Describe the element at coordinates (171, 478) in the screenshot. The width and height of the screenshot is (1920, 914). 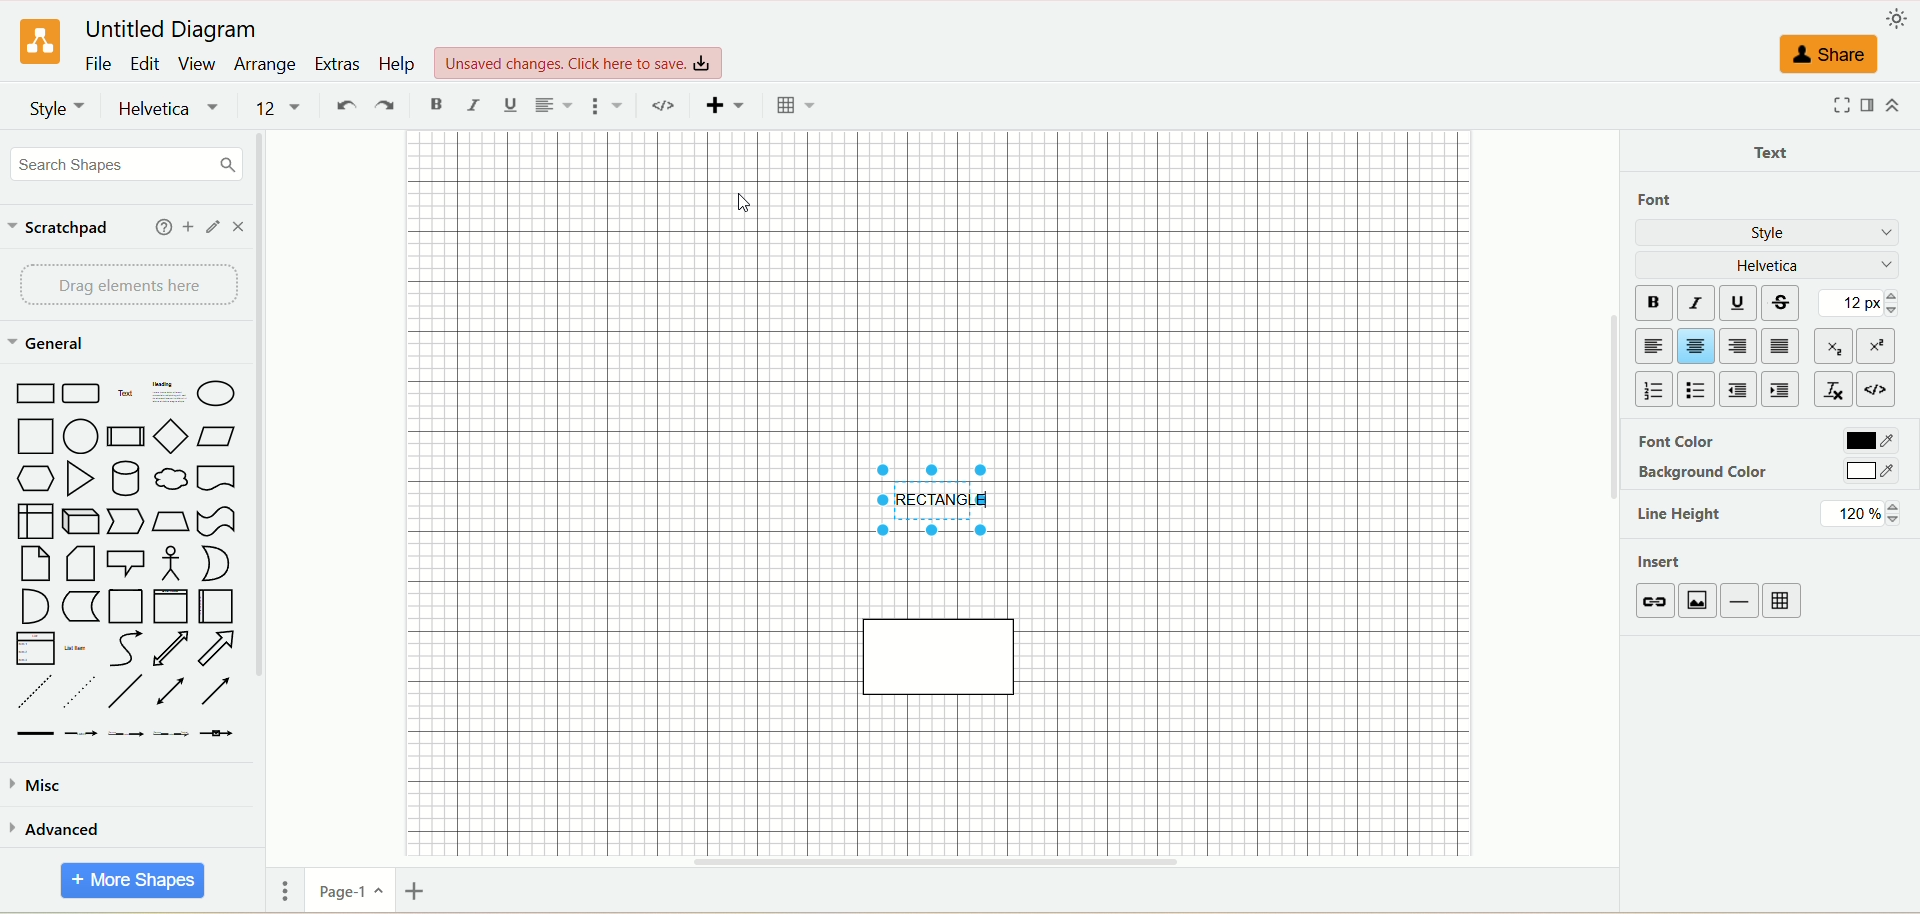
I see `cloud` at that location.